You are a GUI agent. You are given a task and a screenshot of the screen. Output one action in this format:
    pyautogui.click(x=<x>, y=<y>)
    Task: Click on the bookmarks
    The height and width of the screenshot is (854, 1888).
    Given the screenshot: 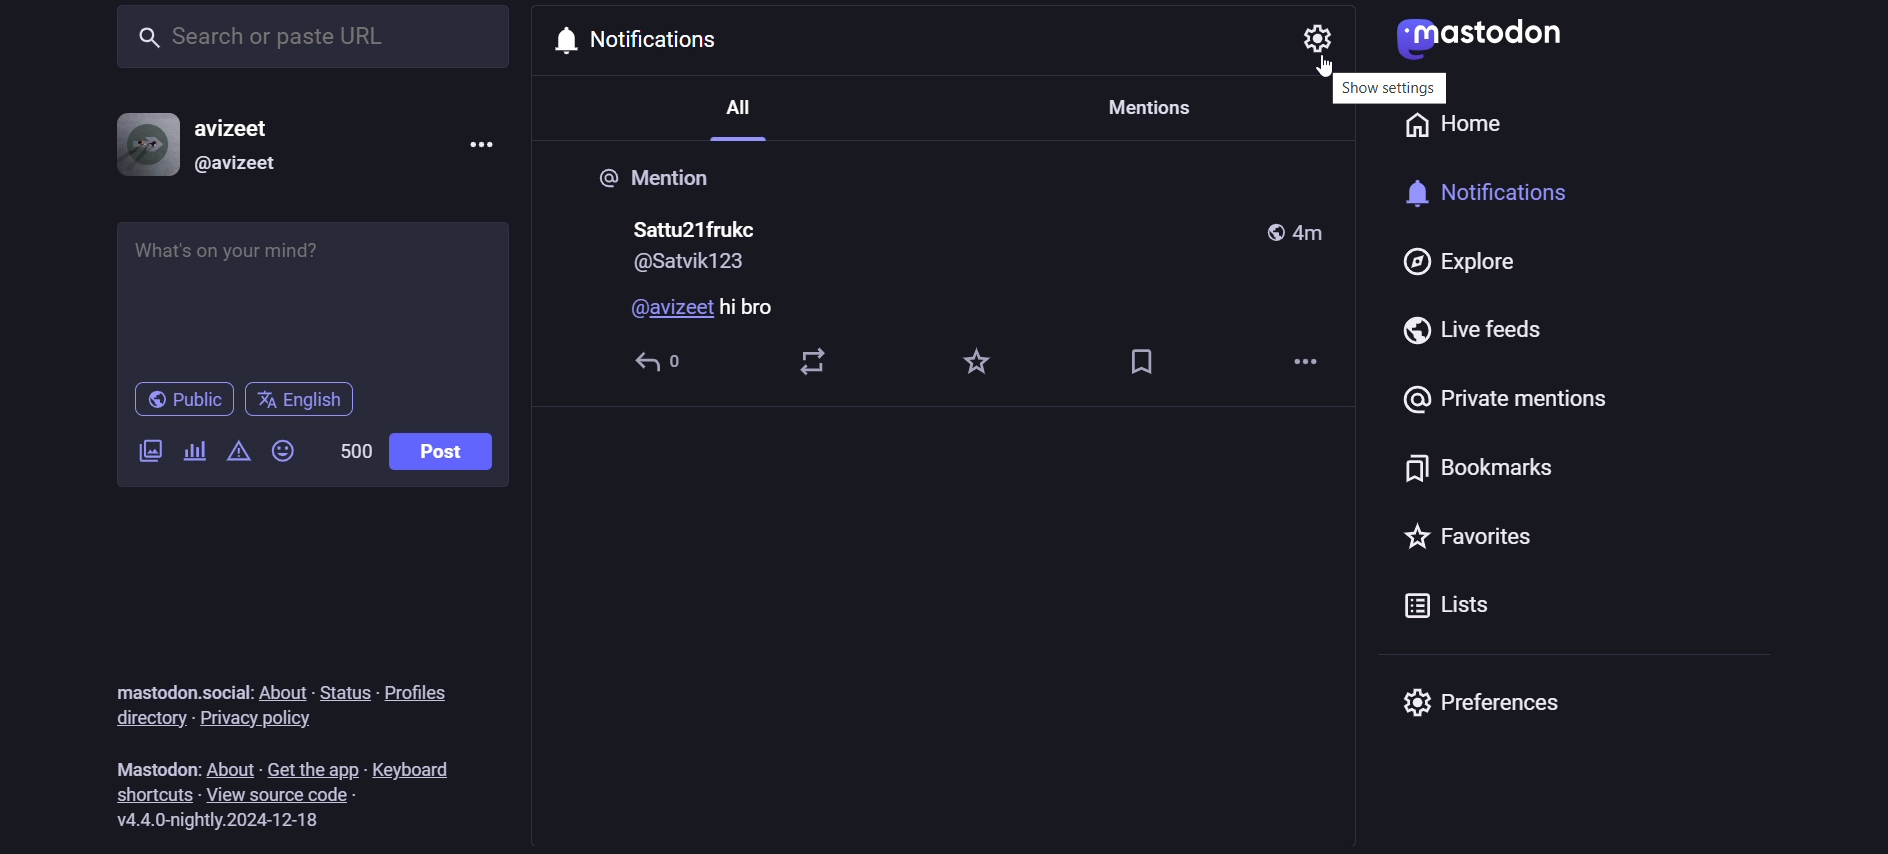 What is the action you would take?
    pyautogui.click(x=1484, y=467)
    